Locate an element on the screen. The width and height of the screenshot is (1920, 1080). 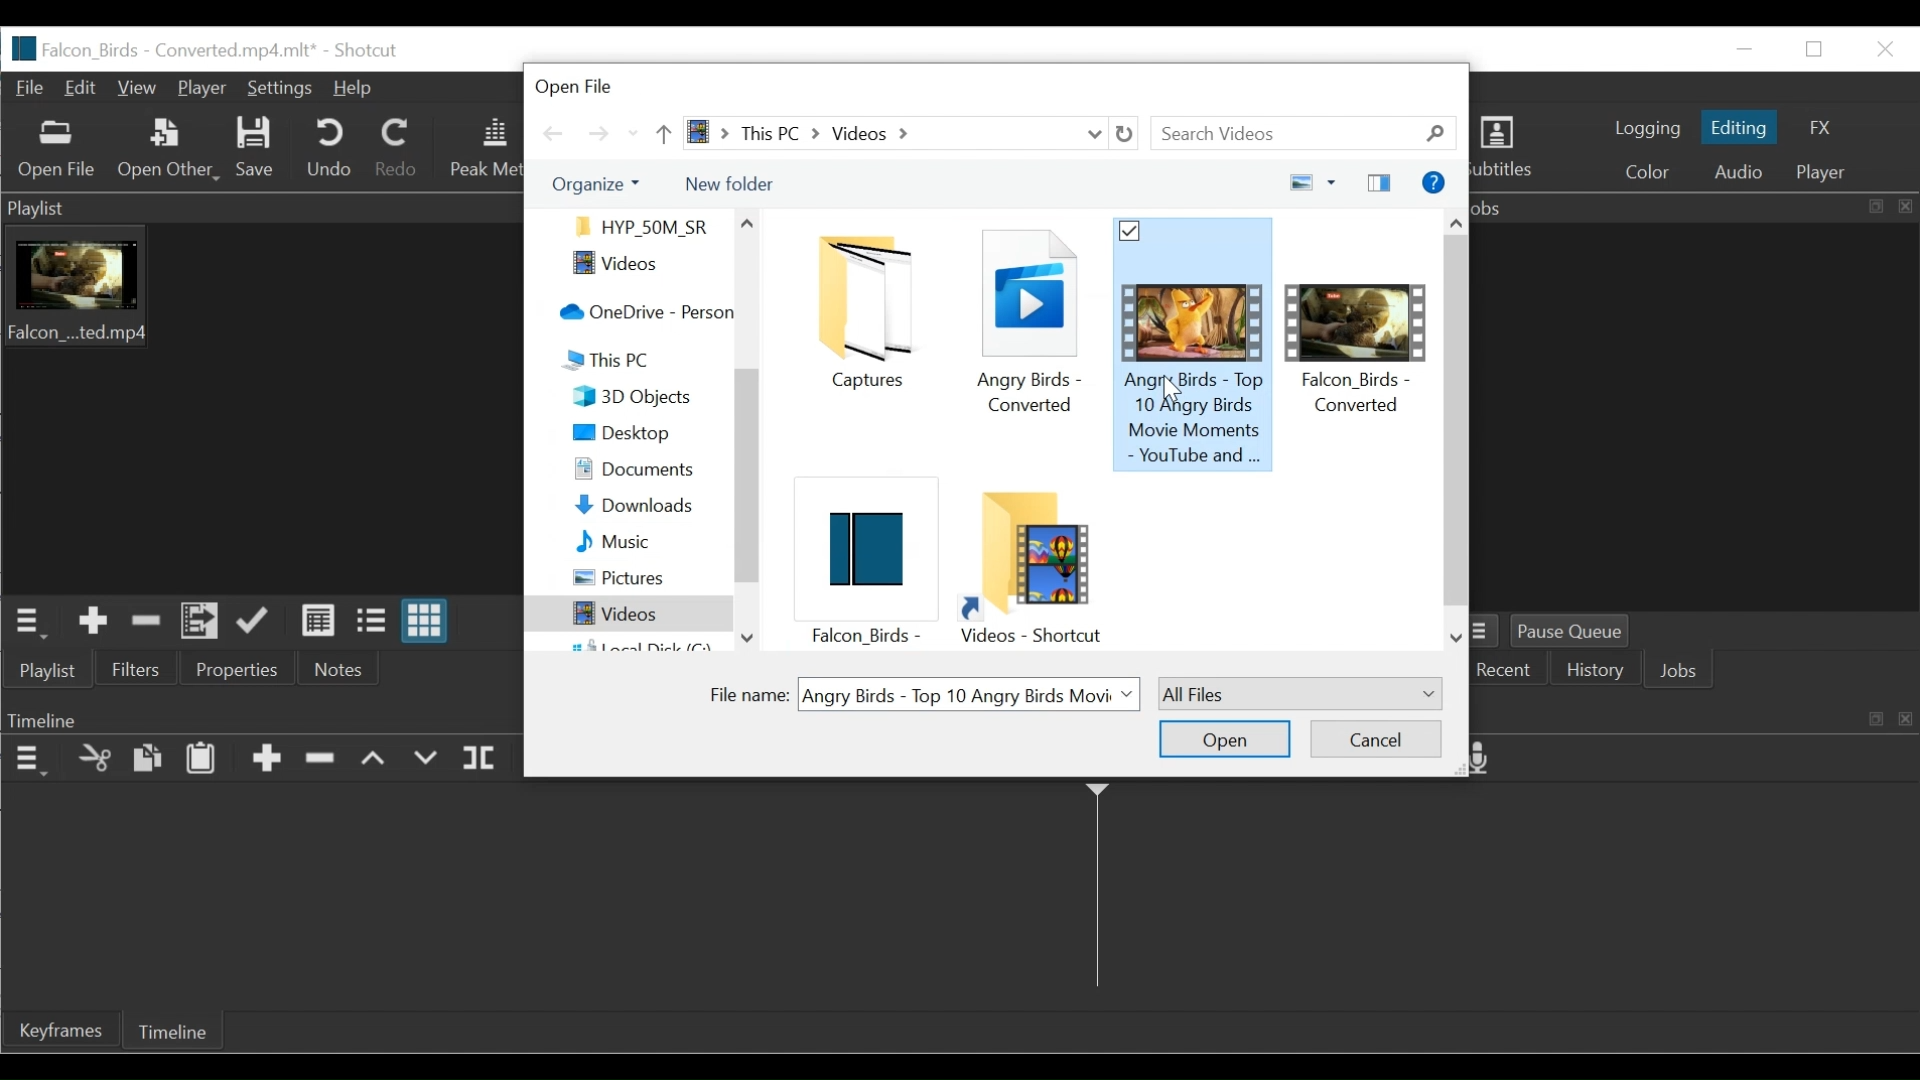
Save is located at coordinates (253, 150).